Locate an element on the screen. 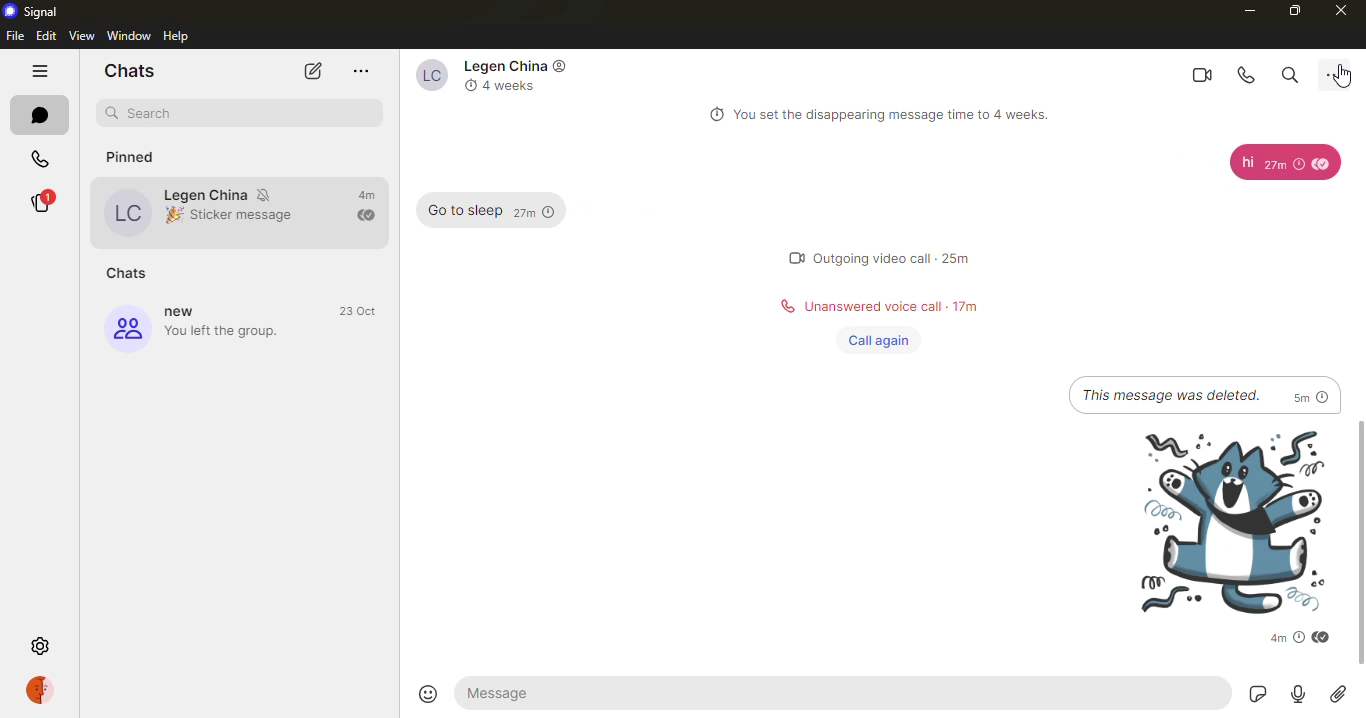  sticker is located at coordinates (1219, 521).